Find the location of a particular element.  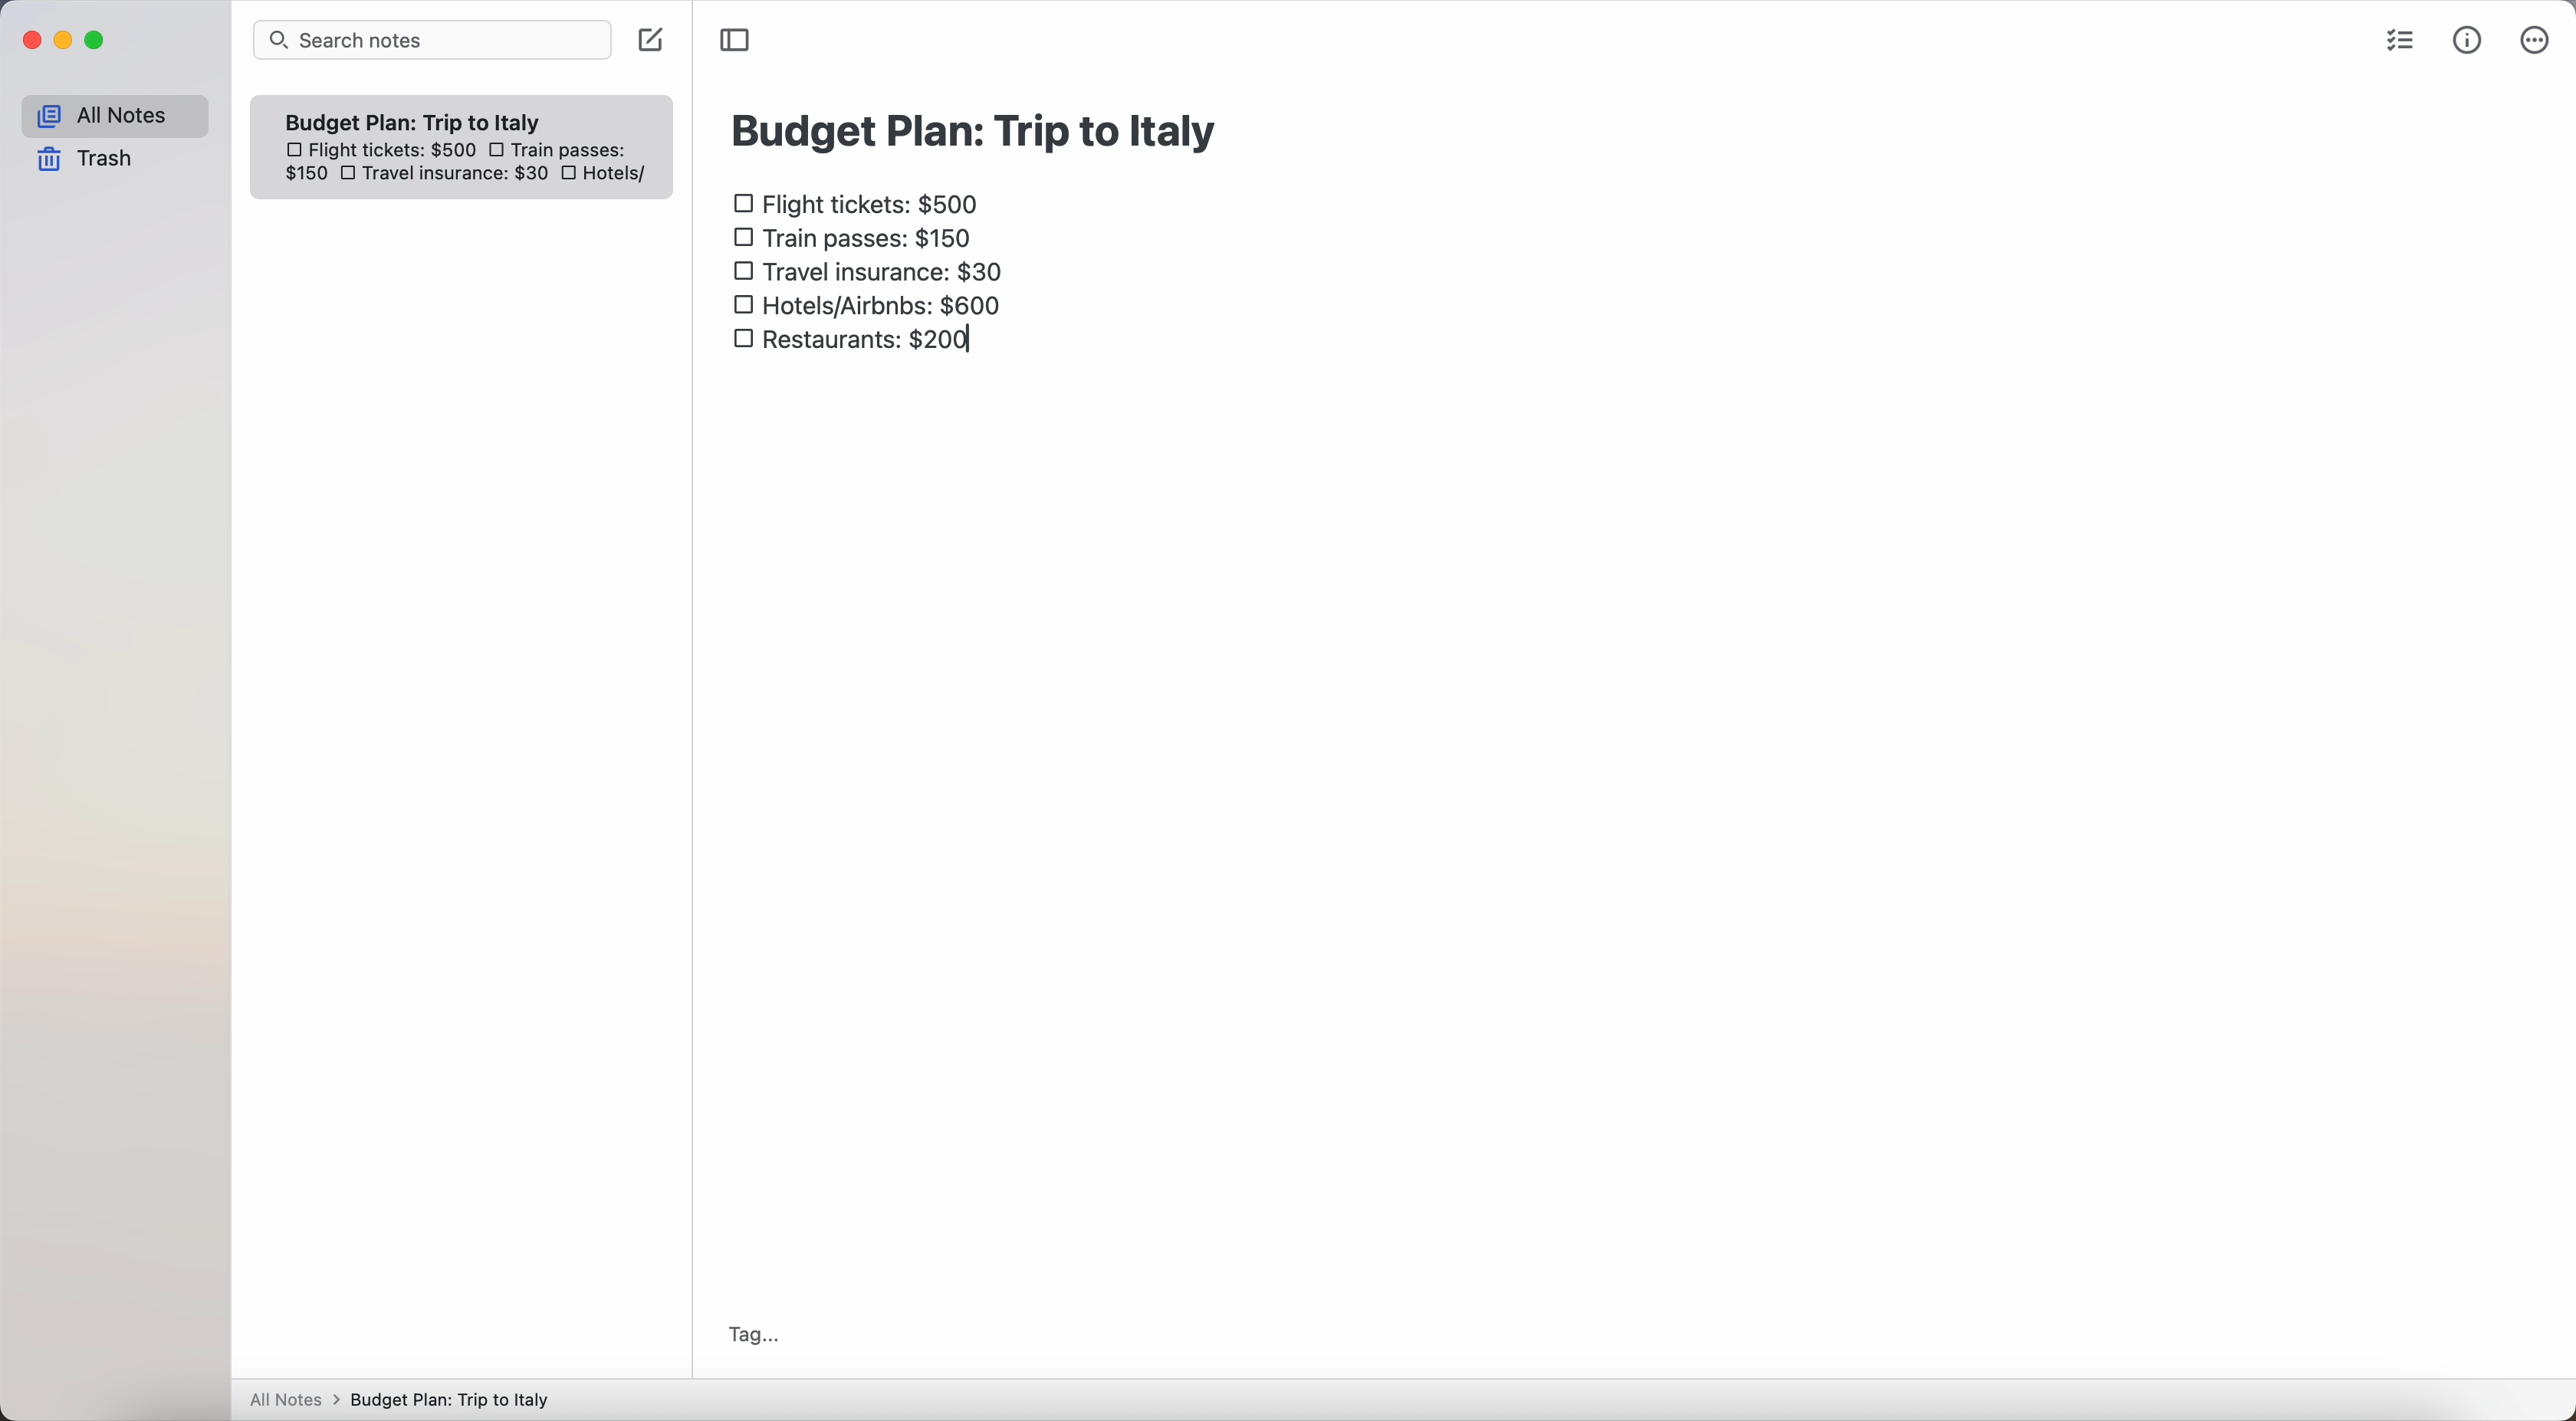

more options is located at coordinates (2536, 40).